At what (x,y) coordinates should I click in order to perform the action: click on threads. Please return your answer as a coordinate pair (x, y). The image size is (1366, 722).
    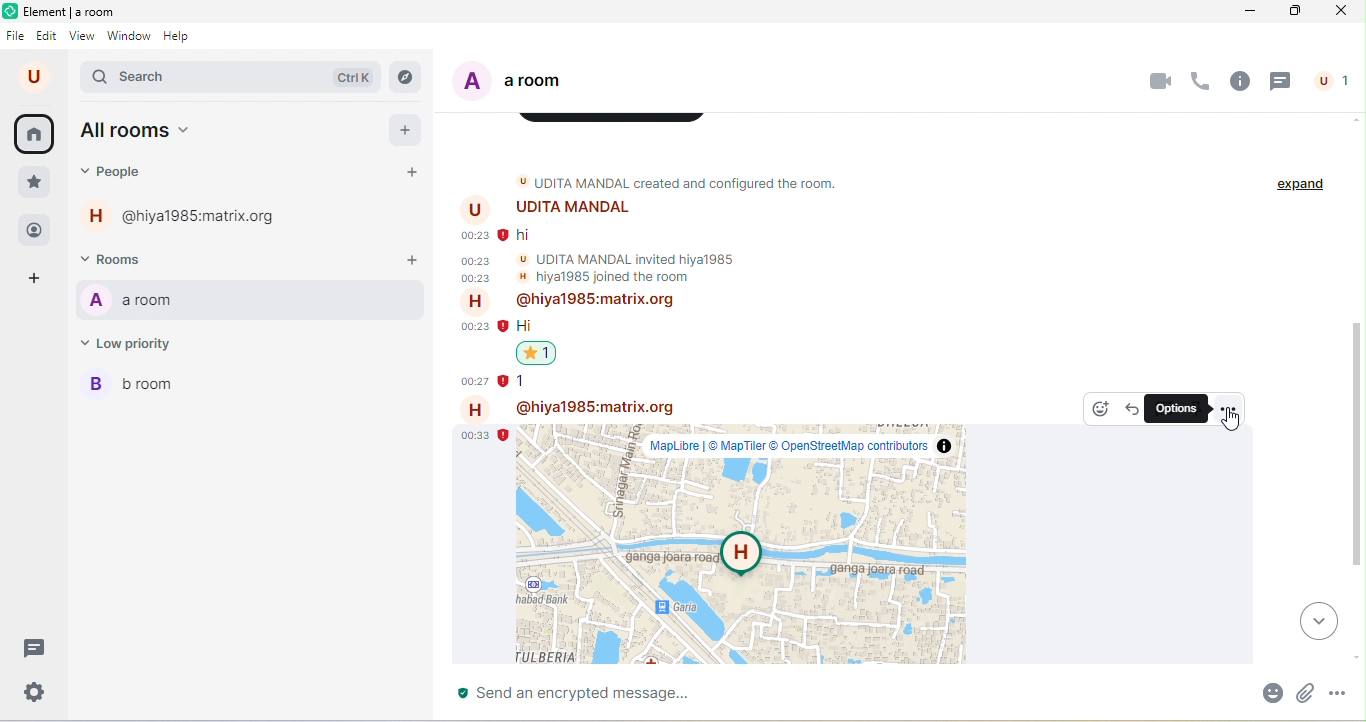
    Looking at the image, I should click on (1280, 82).